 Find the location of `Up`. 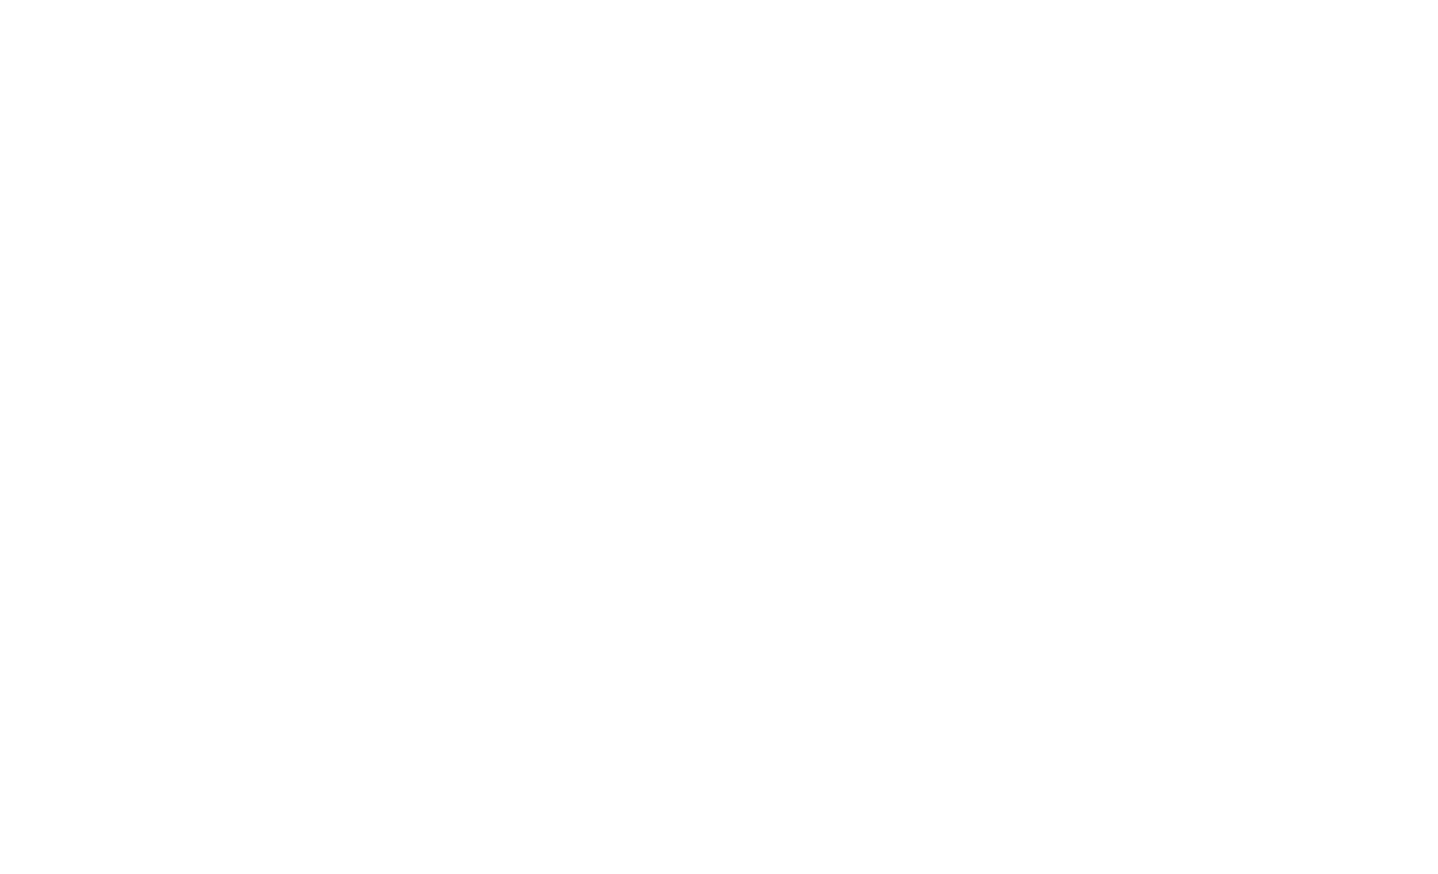

Up is located at coordinates (424, 826).